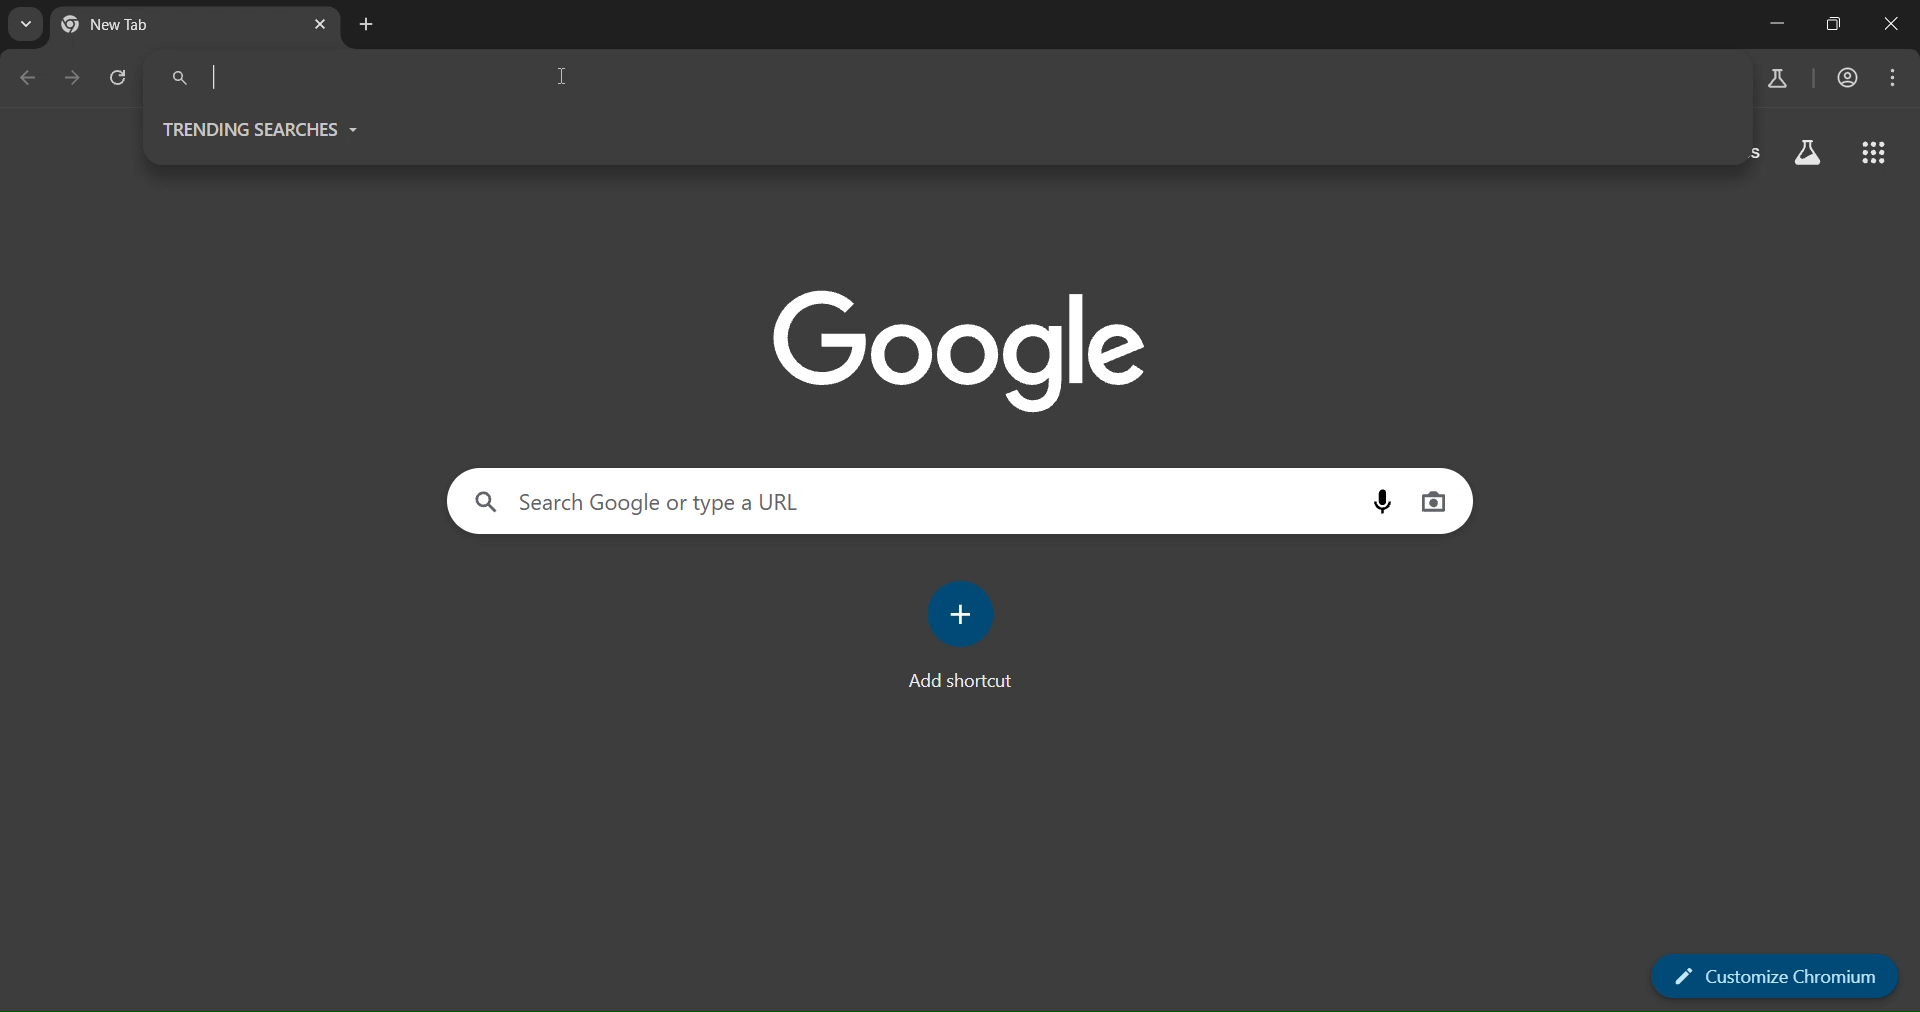 The height and width of the screenshot is (1012, 1920). What do you see at coordinates (263, 128) in the screenshot?
I see `trending searches` at bounding box center [263, 128].